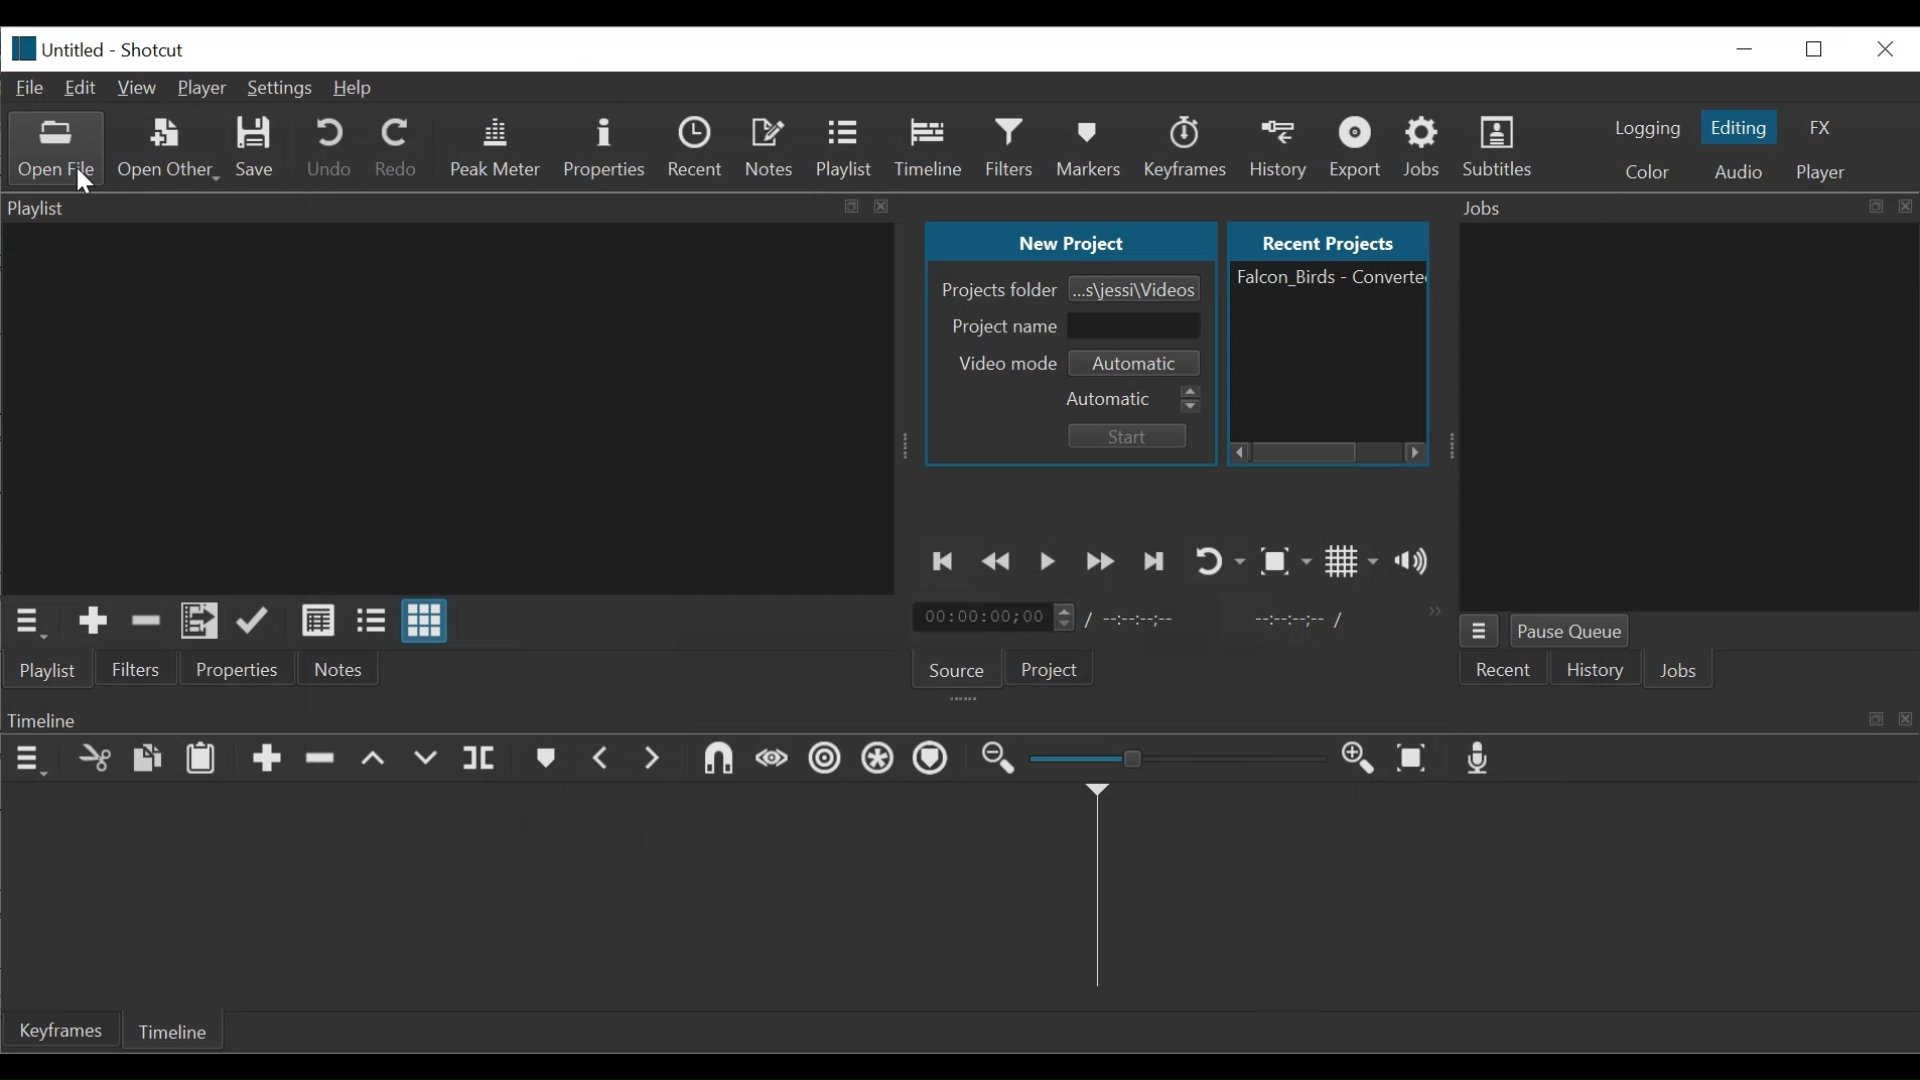 The image size is (1920, 1080). What do you see at coordinates (25, 49) in the screenshot?
I see `logo` at bounding box center [25, 49].